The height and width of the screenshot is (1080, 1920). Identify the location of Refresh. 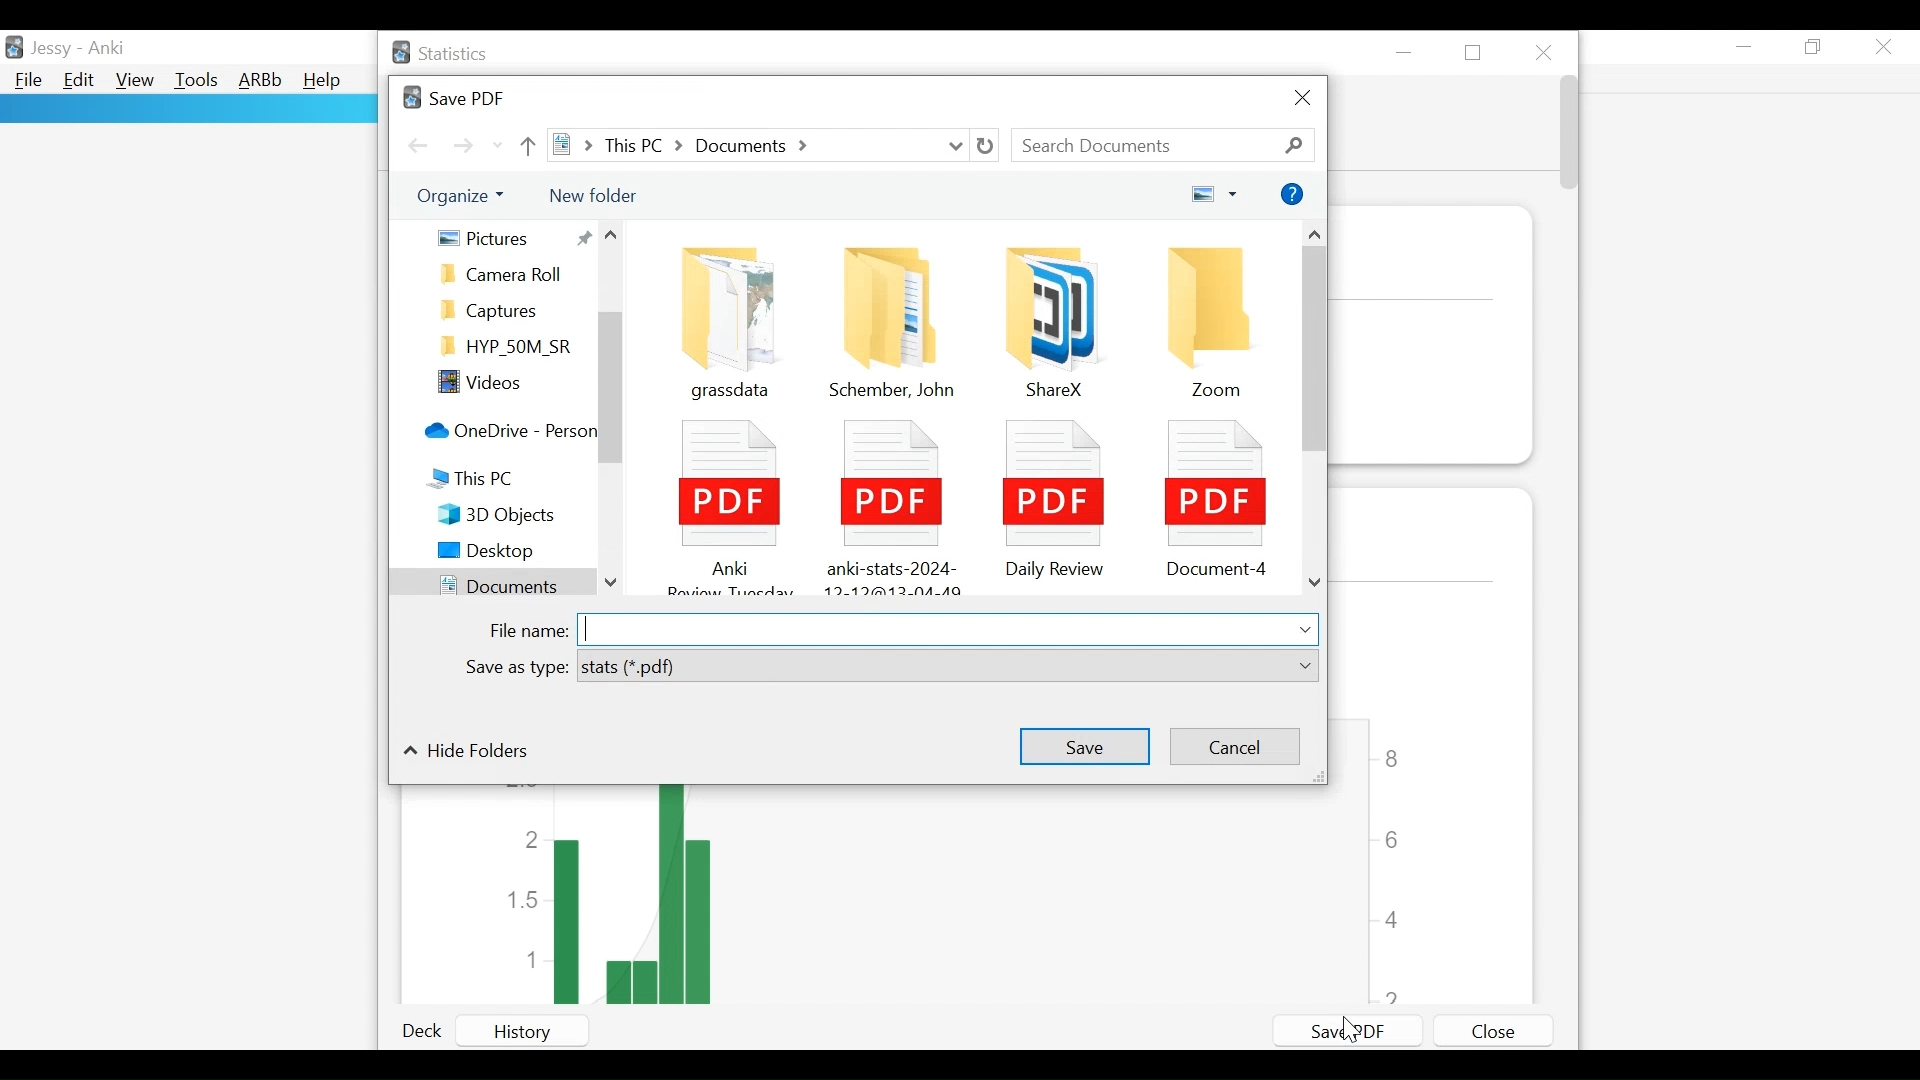
(986, 146).